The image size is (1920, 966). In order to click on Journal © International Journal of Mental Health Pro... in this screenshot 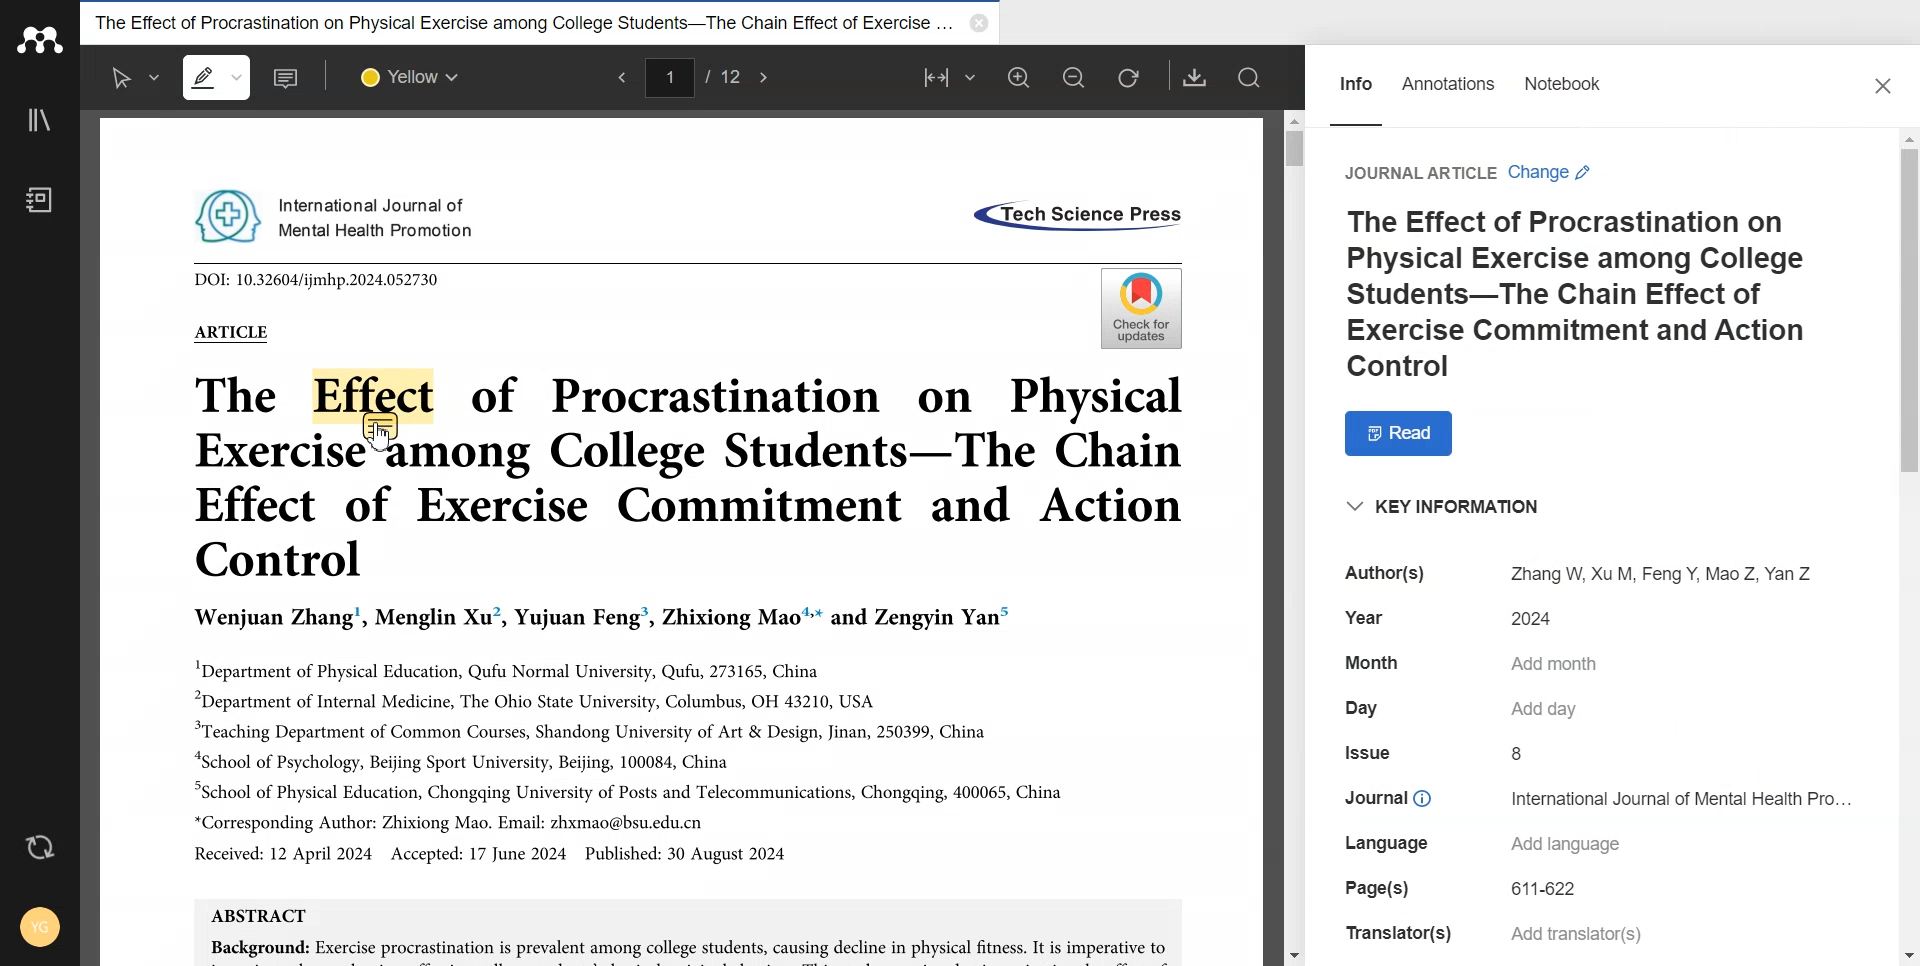, I will do `click(1600, 796)`.